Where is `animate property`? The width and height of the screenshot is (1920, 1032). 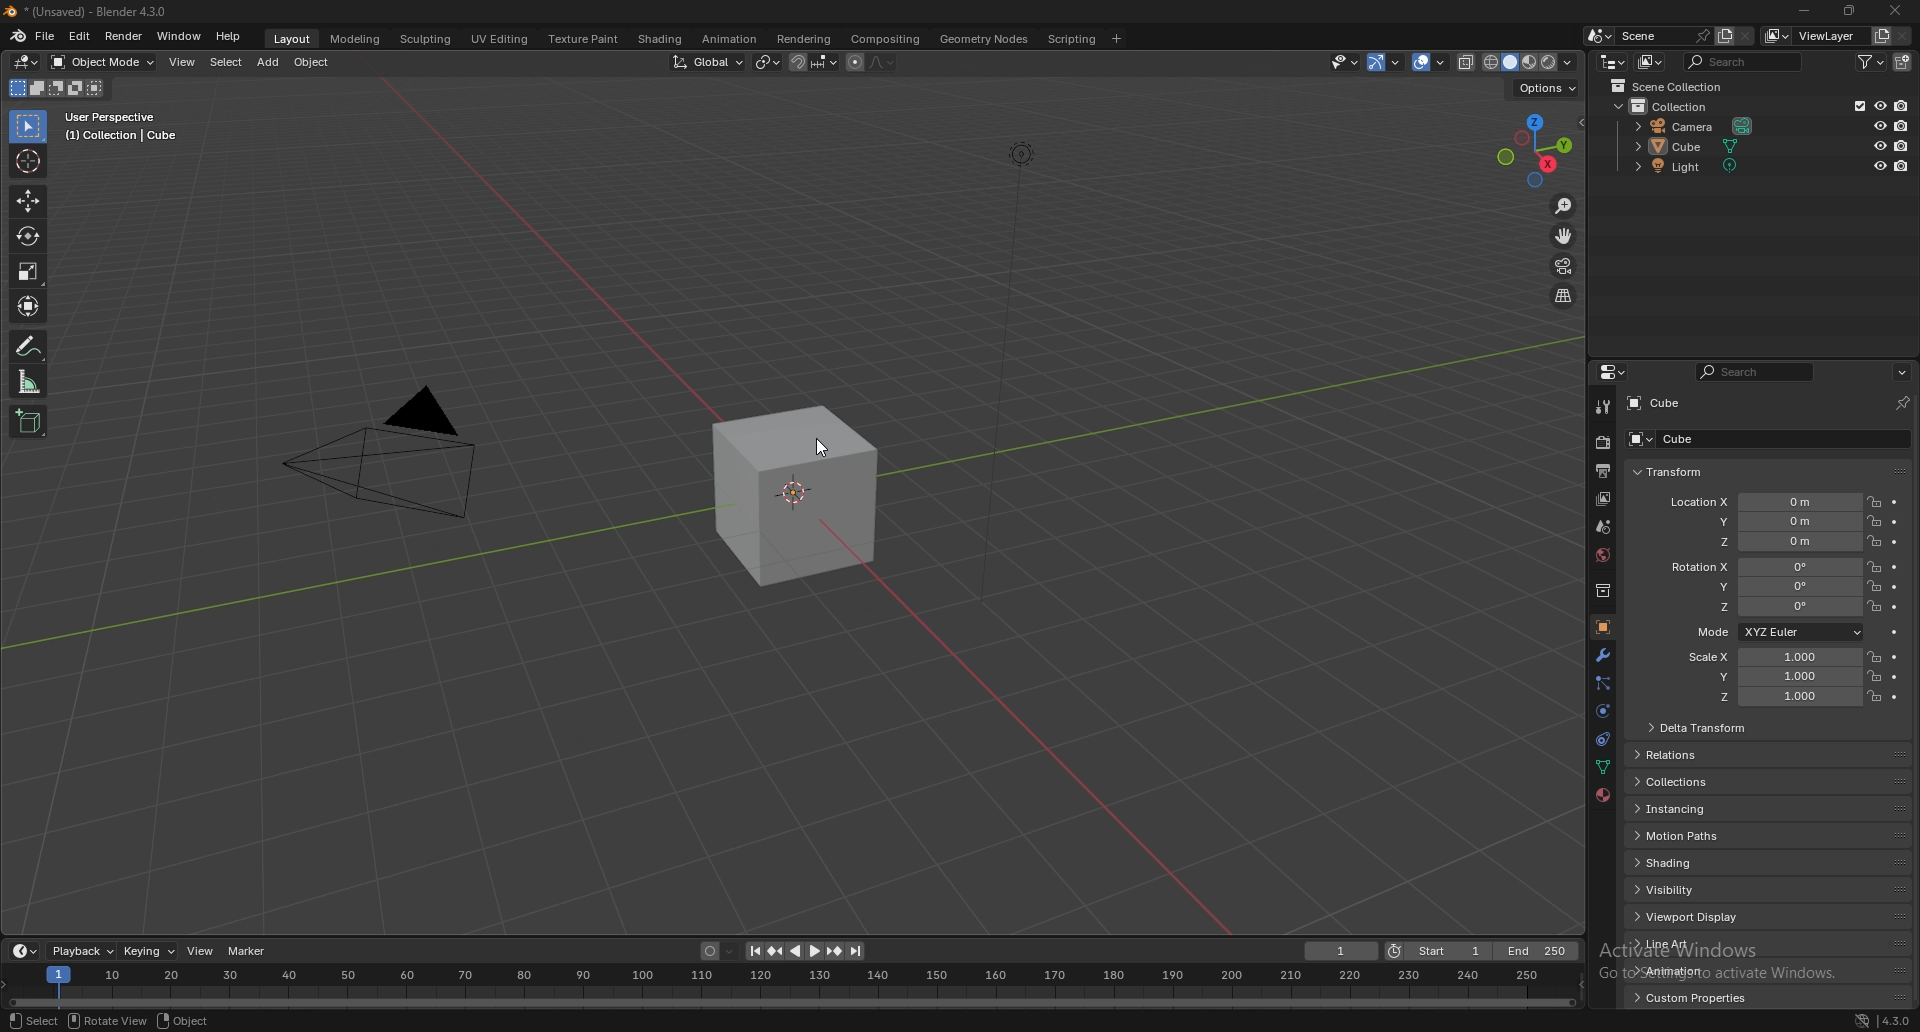 animate property is located at coordinates (1896, 607).